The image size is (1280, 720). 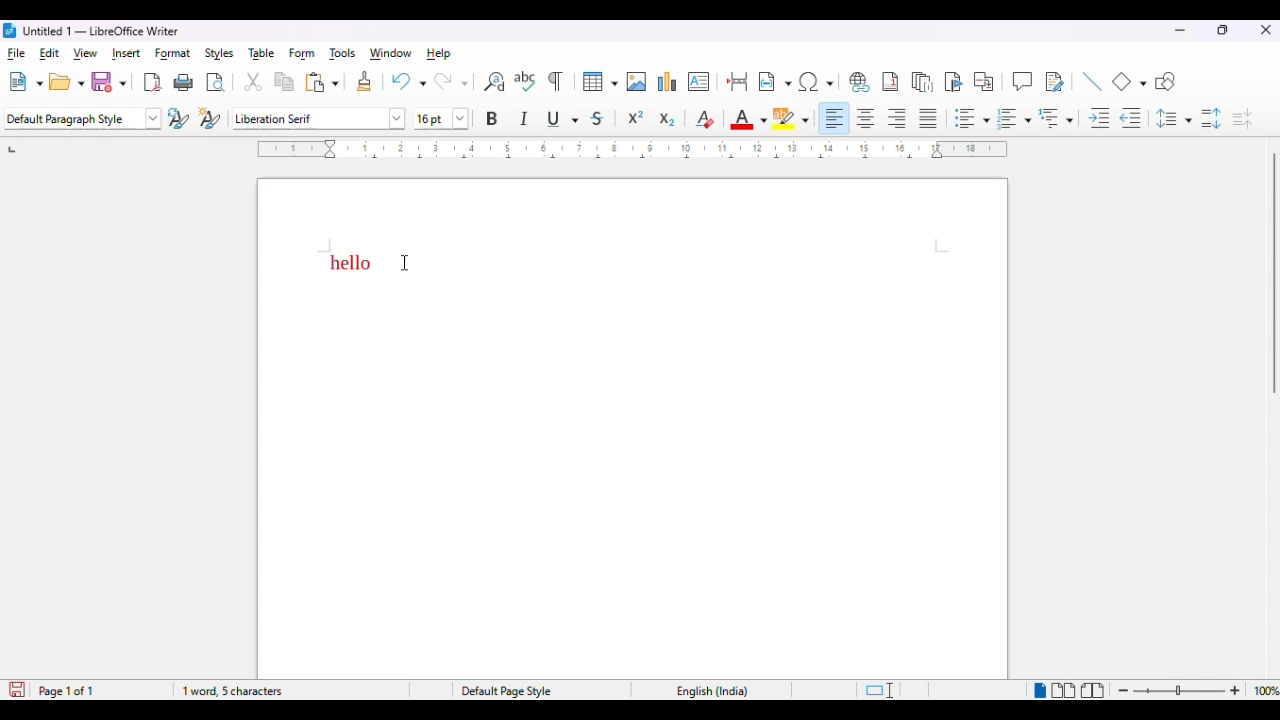 What do you see at coordinates (1064, 690) in the screenshot?
I see `multi-page view` at bounding box center [1064, 690].